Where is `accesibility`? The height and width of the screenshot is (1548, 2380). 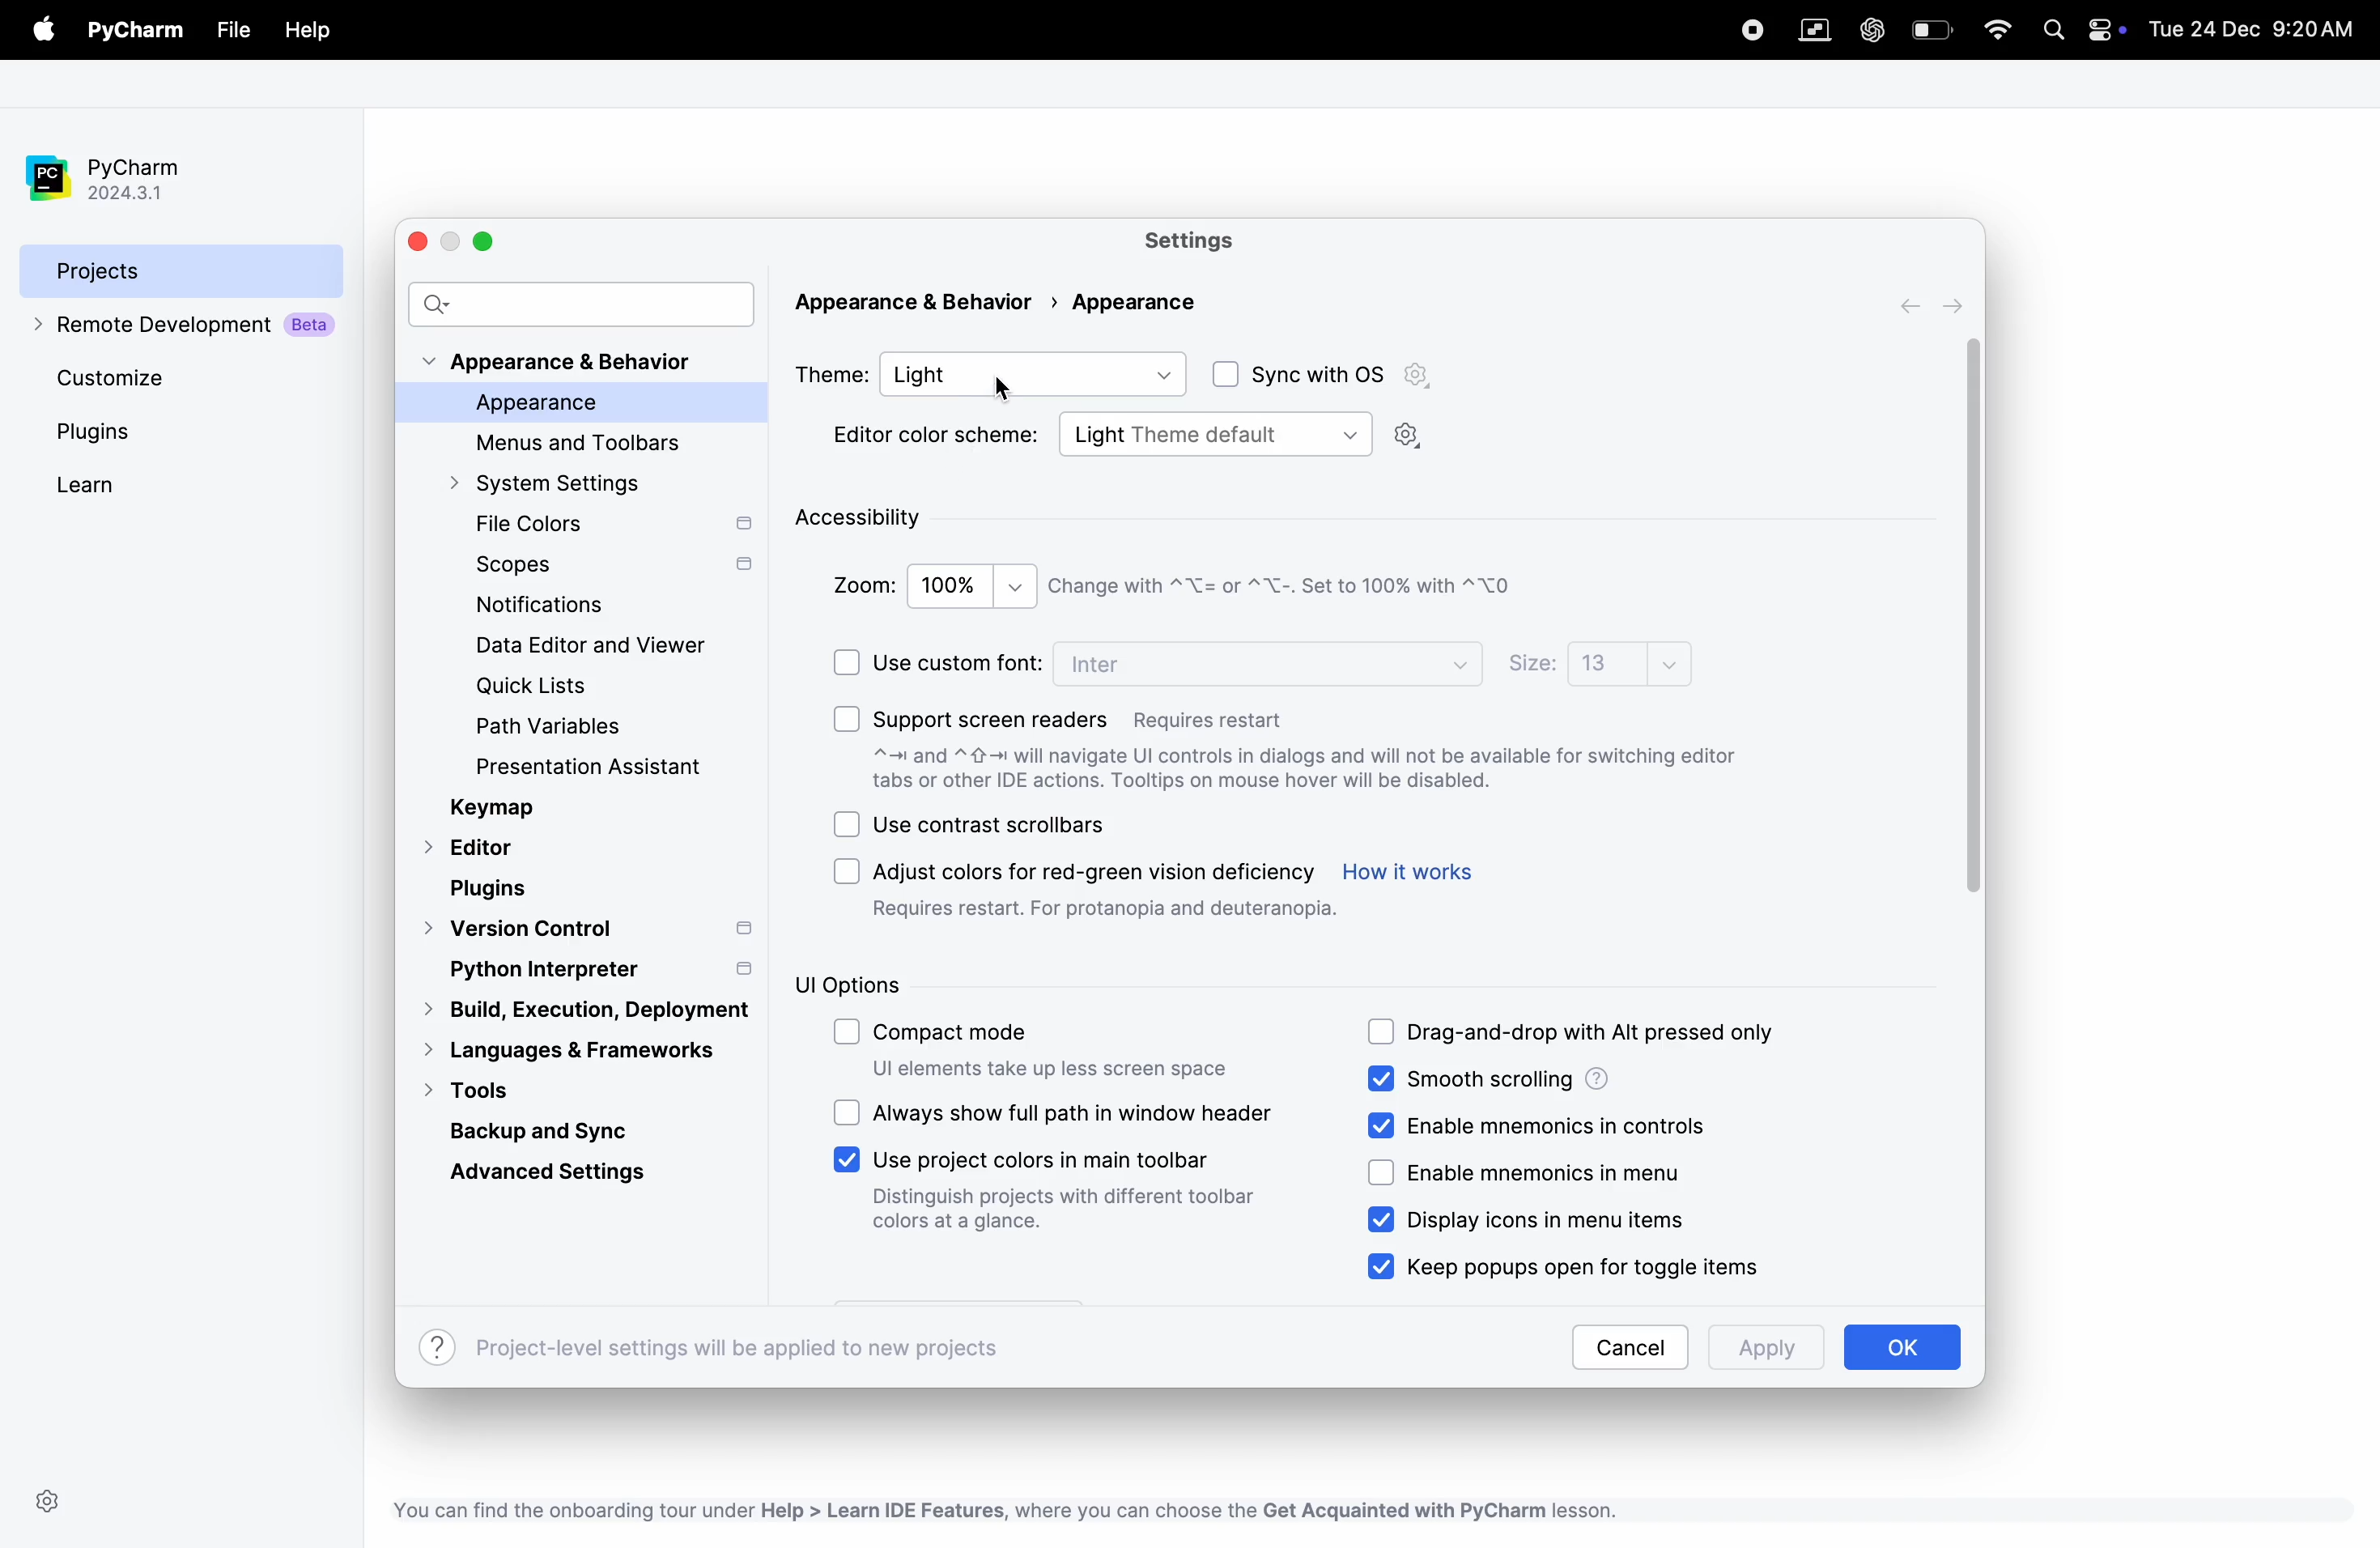 accesibility is located at coordinates (865, 521).